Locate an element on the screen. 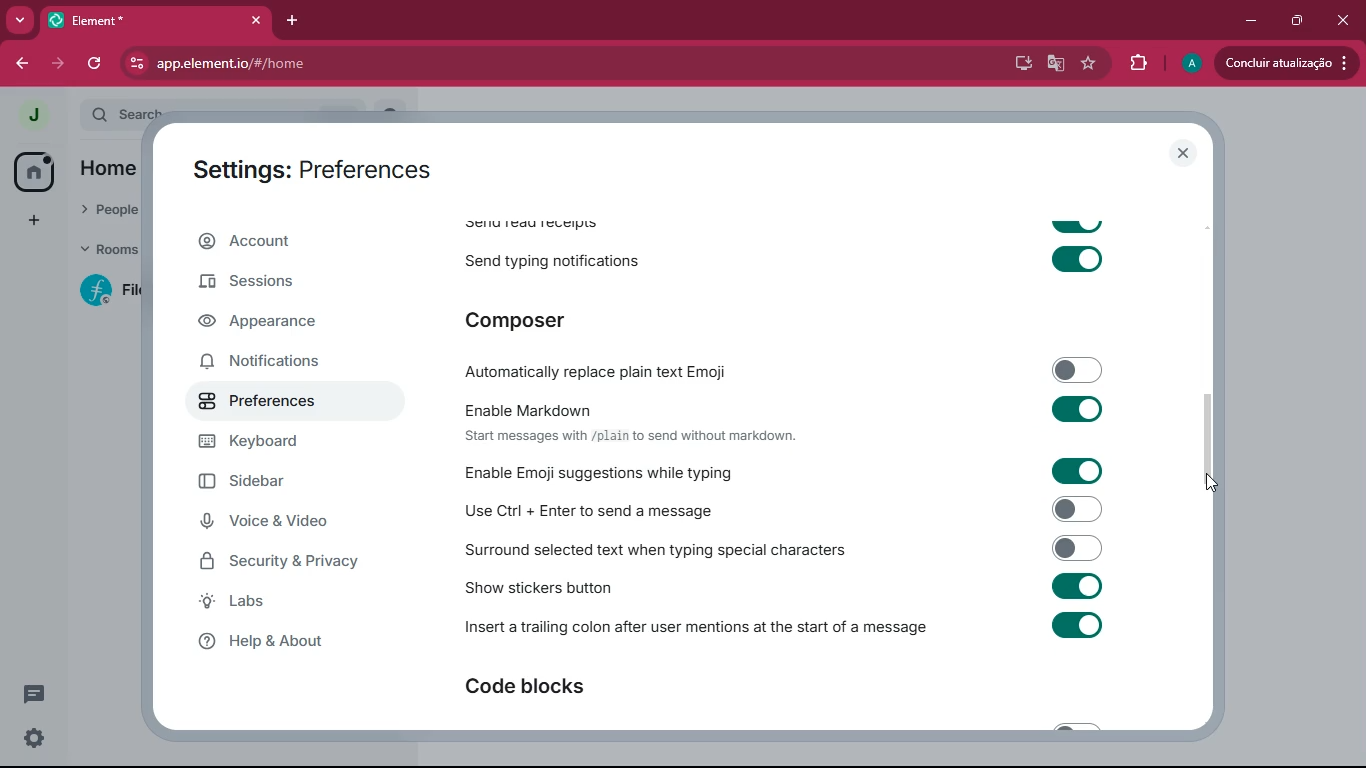 The width and height of the screenshot is (1366, 768). minimize is located at coordinates (1247, 21).